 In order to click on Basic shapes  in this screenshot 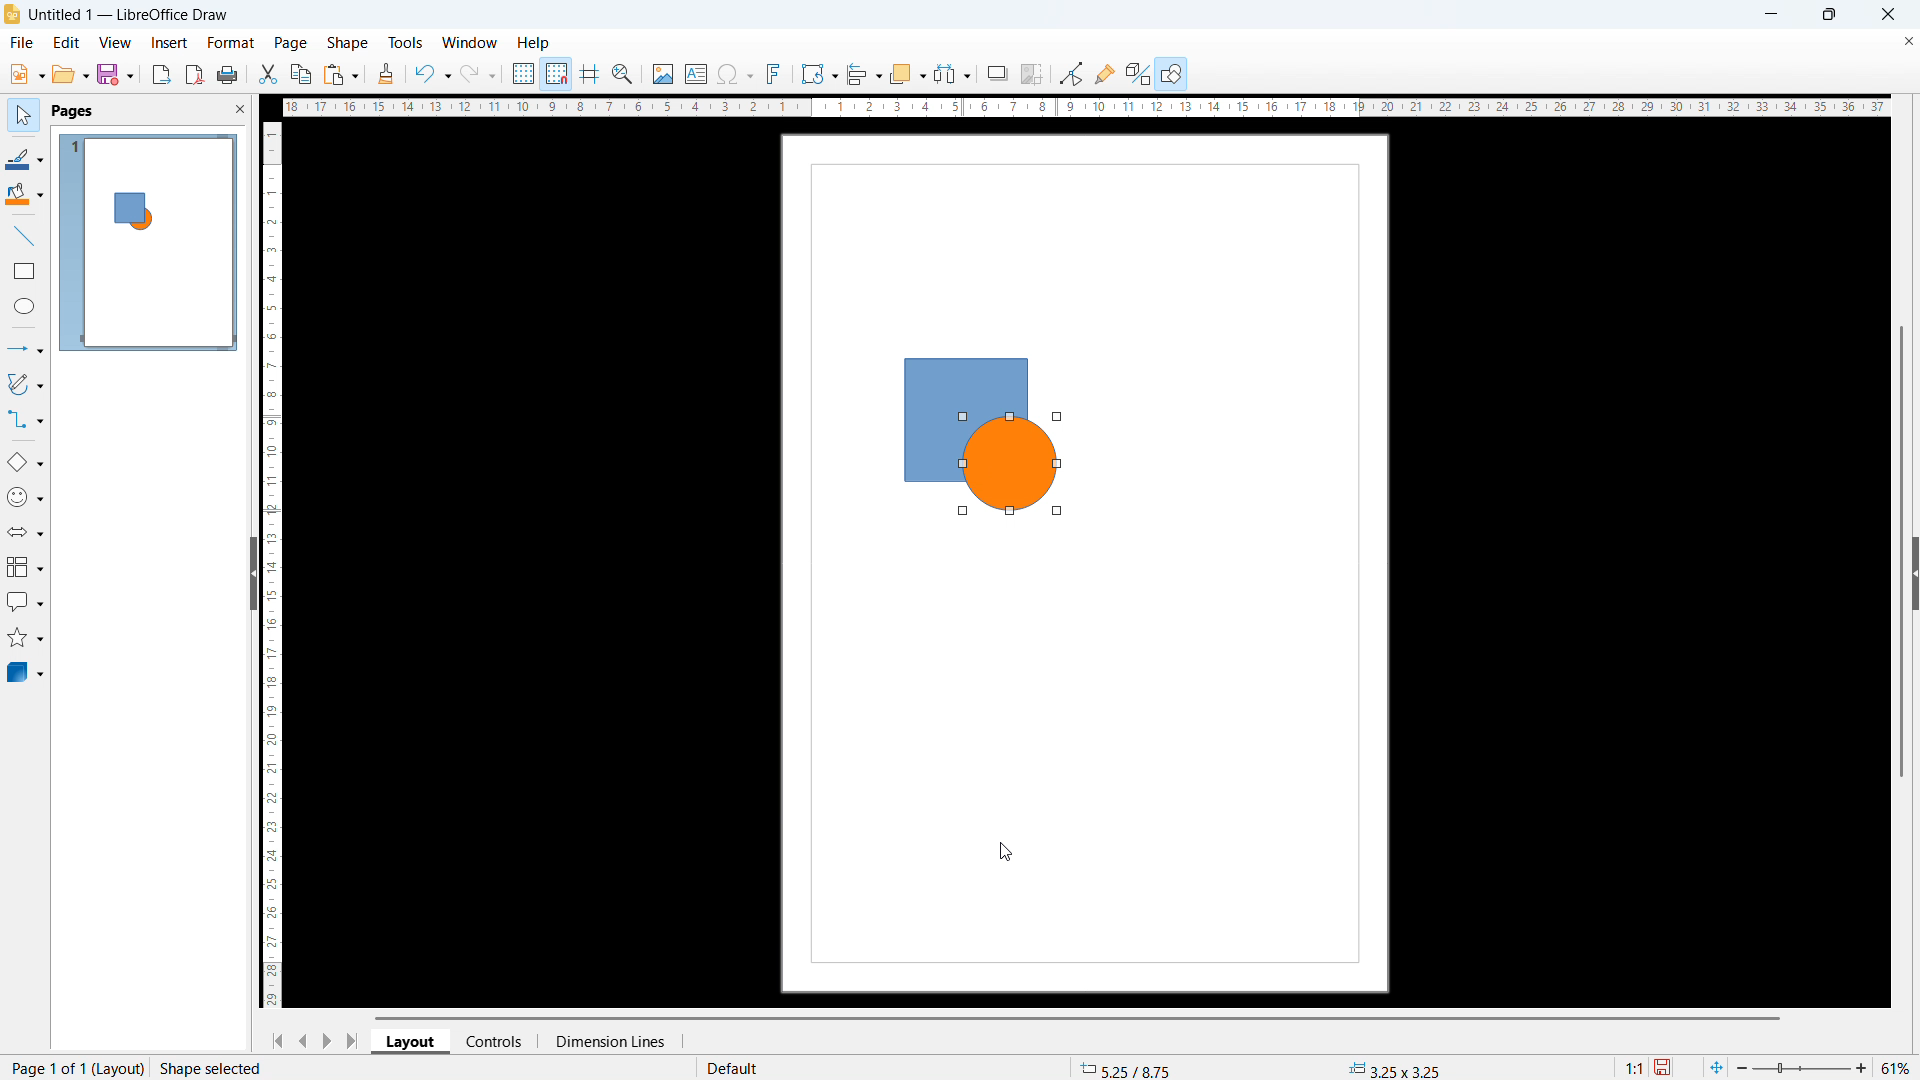, I will do `click(26, 460)`.